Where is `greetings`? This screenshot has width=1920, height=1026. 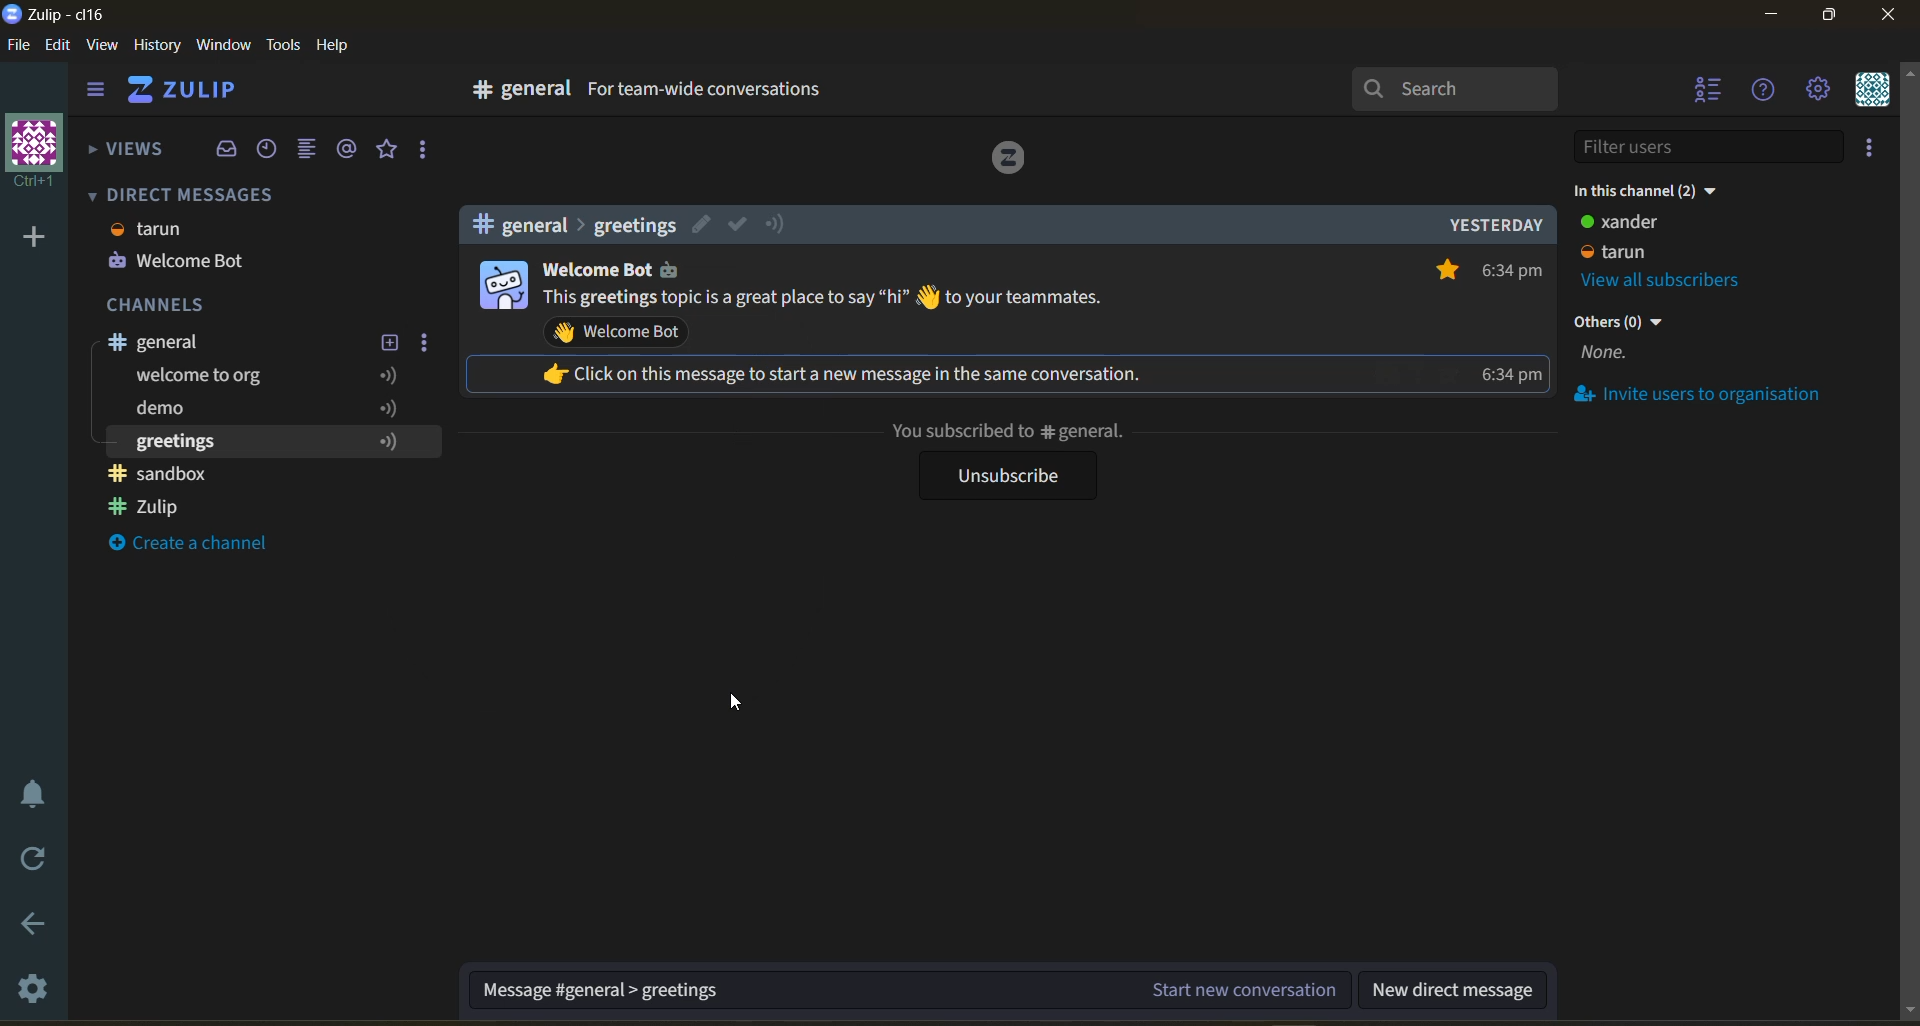 greetings is located at coordinates (184, 442).